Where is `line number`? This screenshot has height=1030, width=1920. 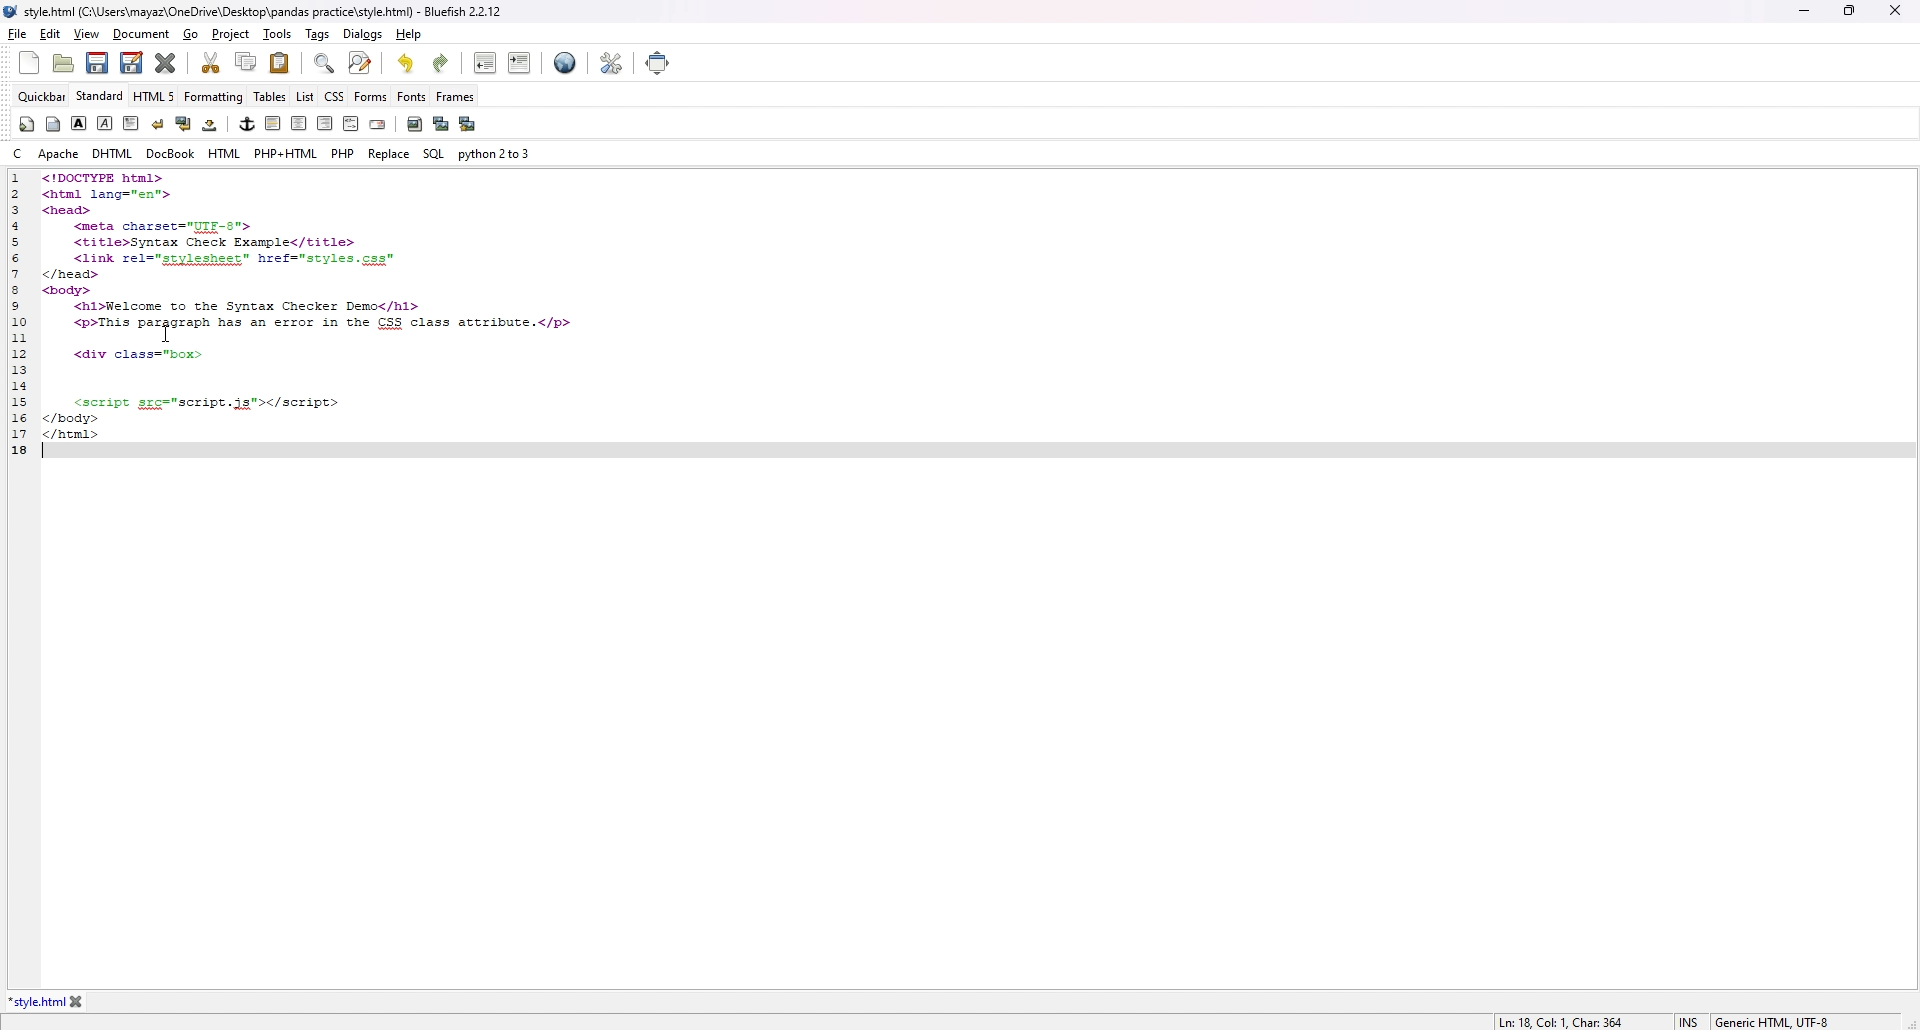
line number is located at coordinates (17, 314).